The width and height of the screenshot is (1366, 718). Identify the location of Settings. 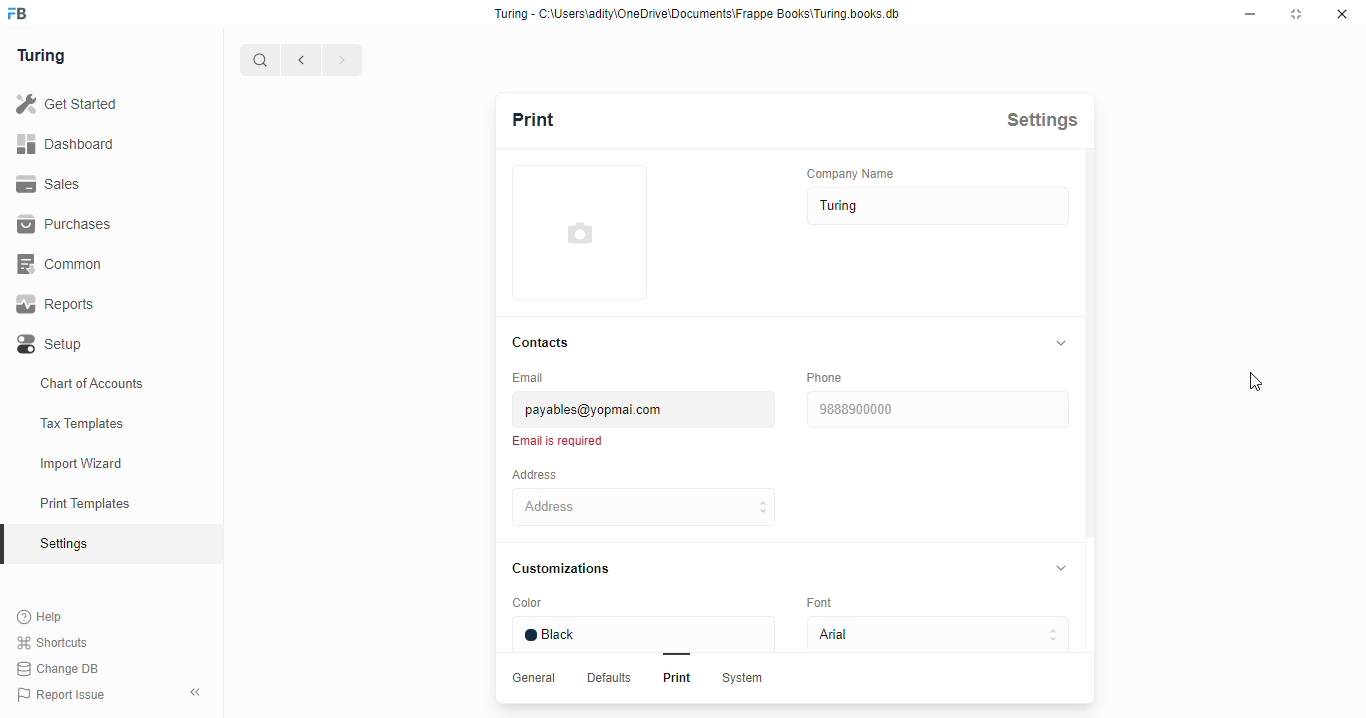
(1049, 119).